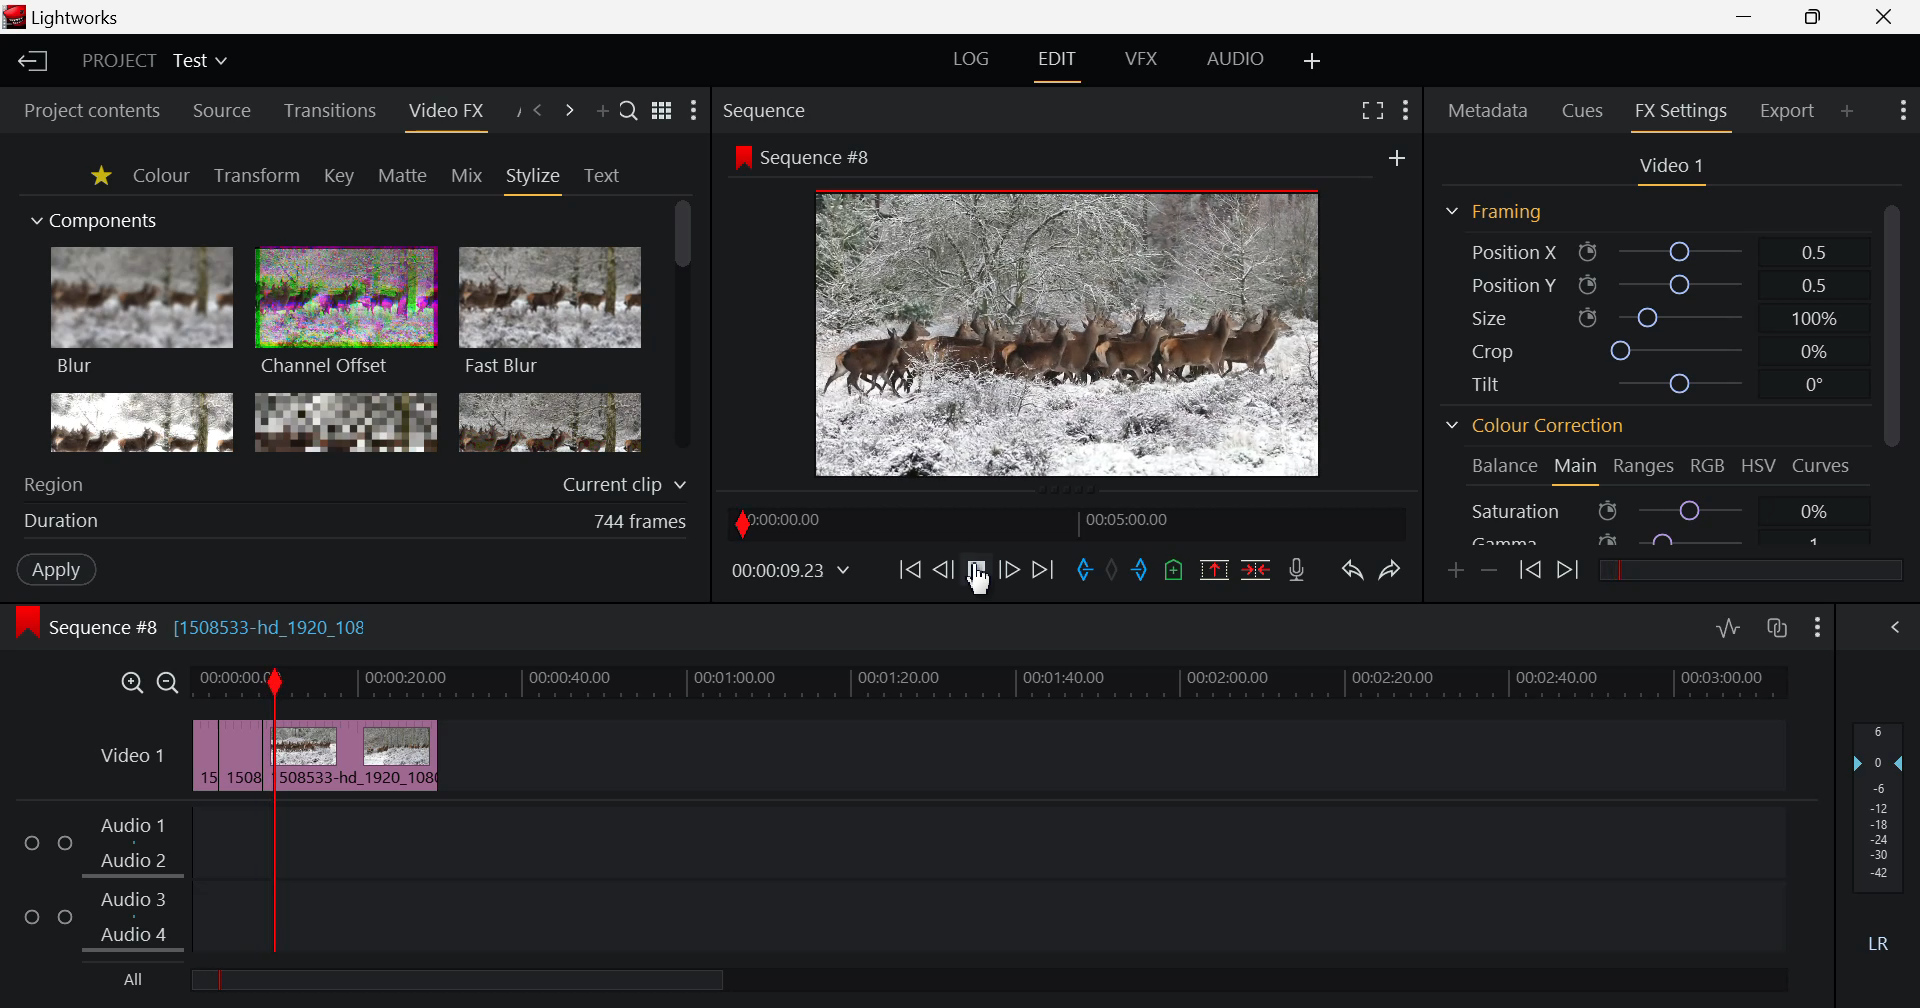  Describe the element at coordinates (144, 313) in the screenshot. I see `Blur` at that location.